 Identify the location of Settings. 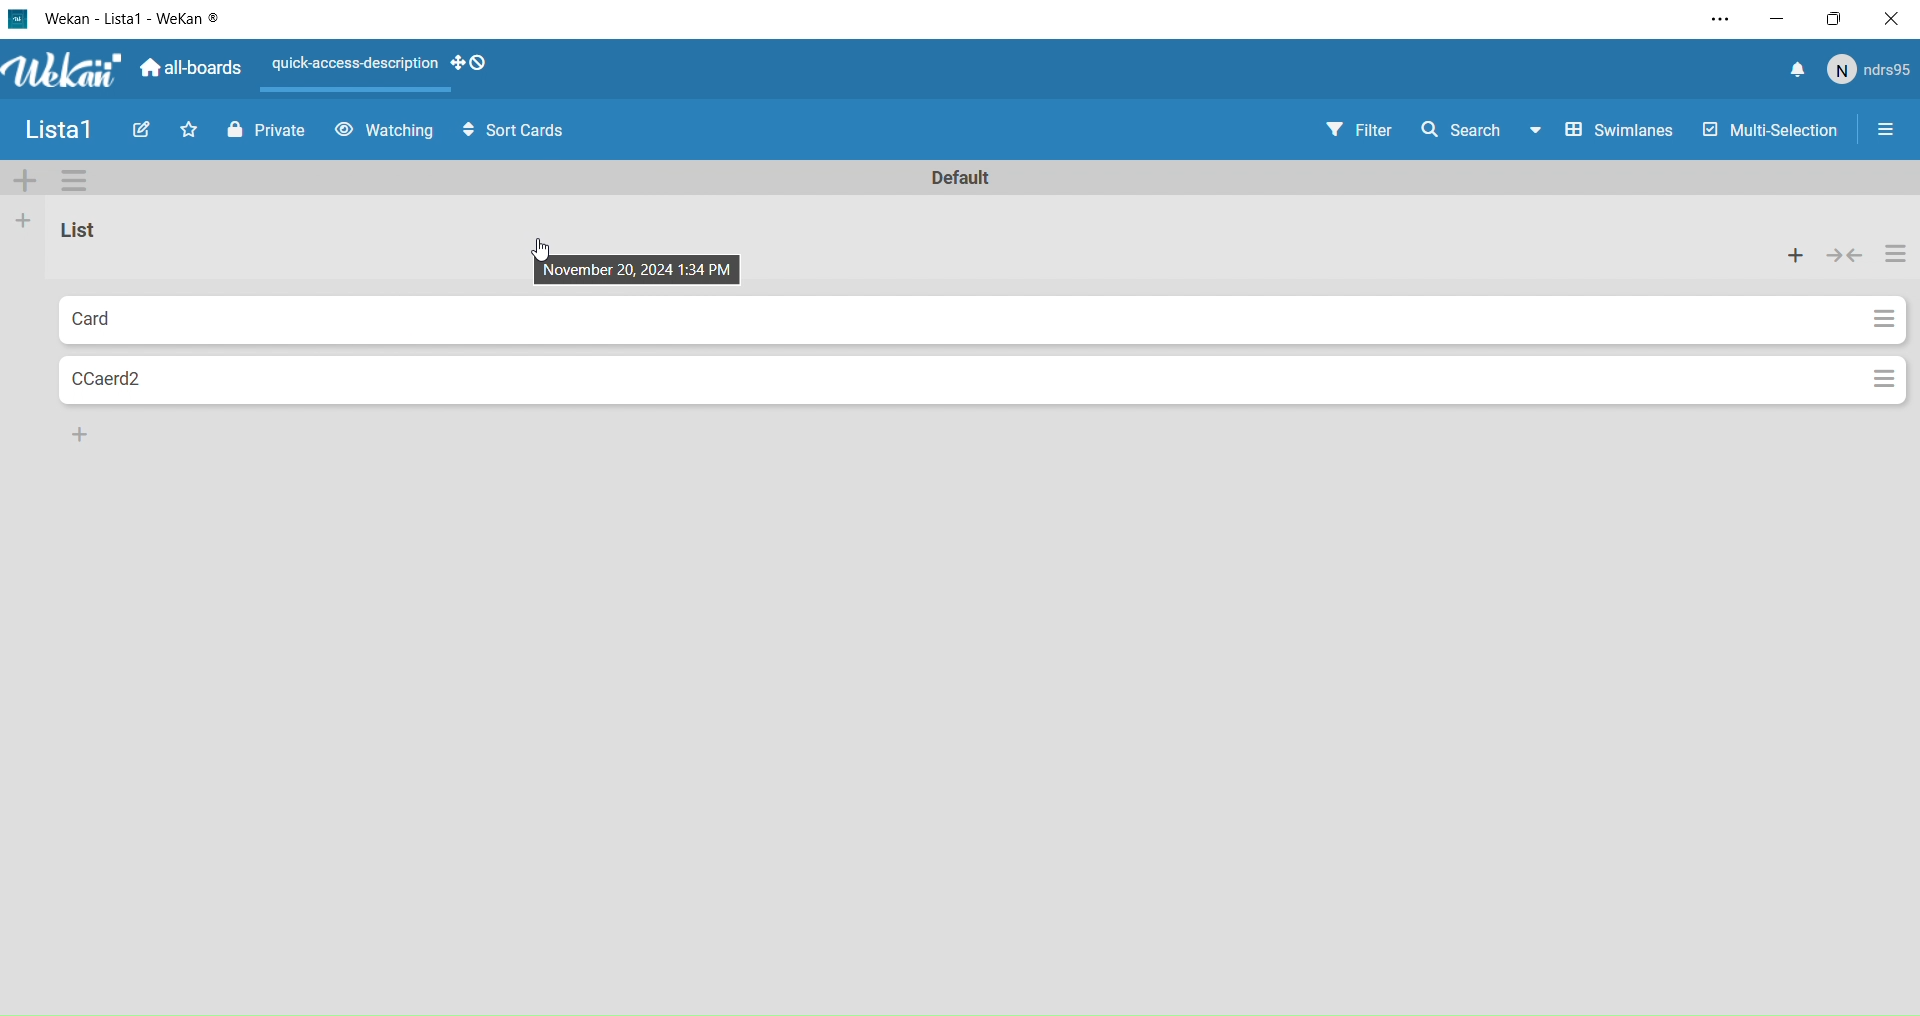
(74, 180).